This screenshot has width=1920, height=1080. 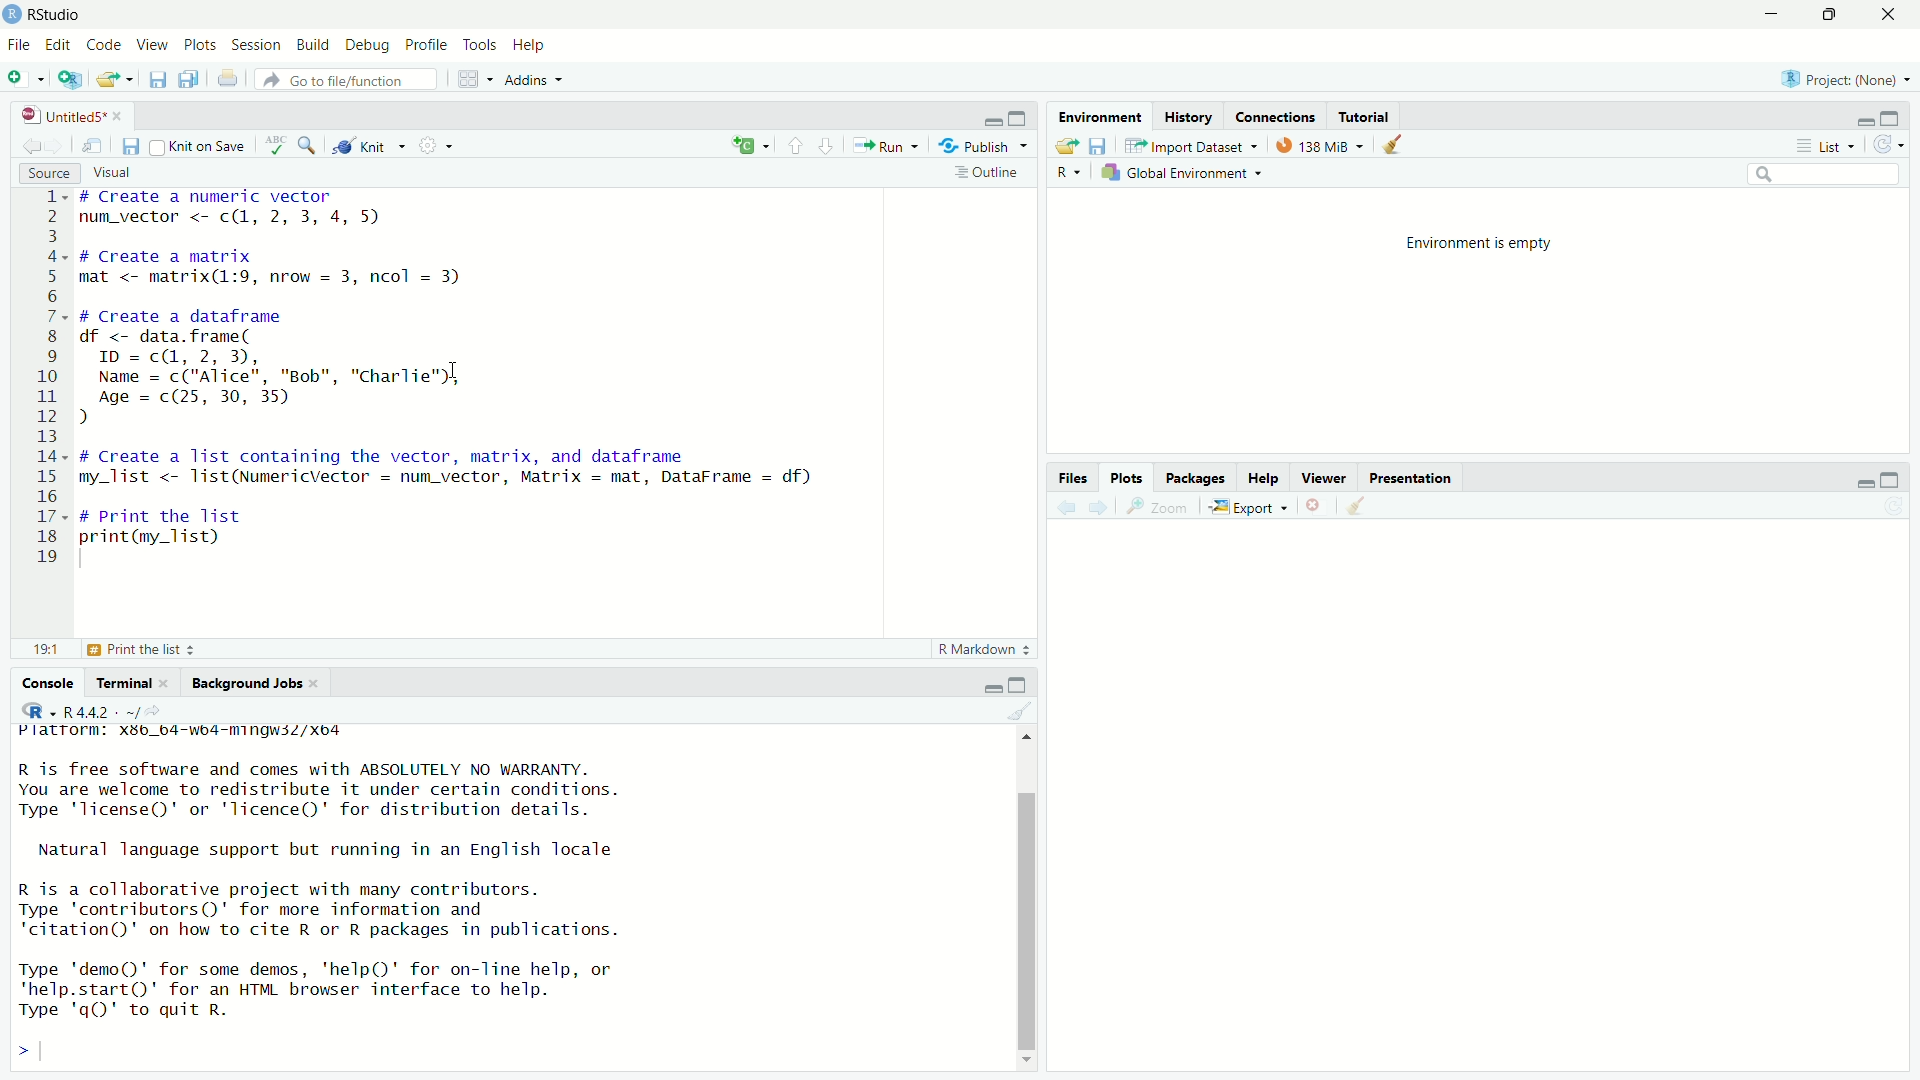 I want to click on close, so click(x=1895, y=15).